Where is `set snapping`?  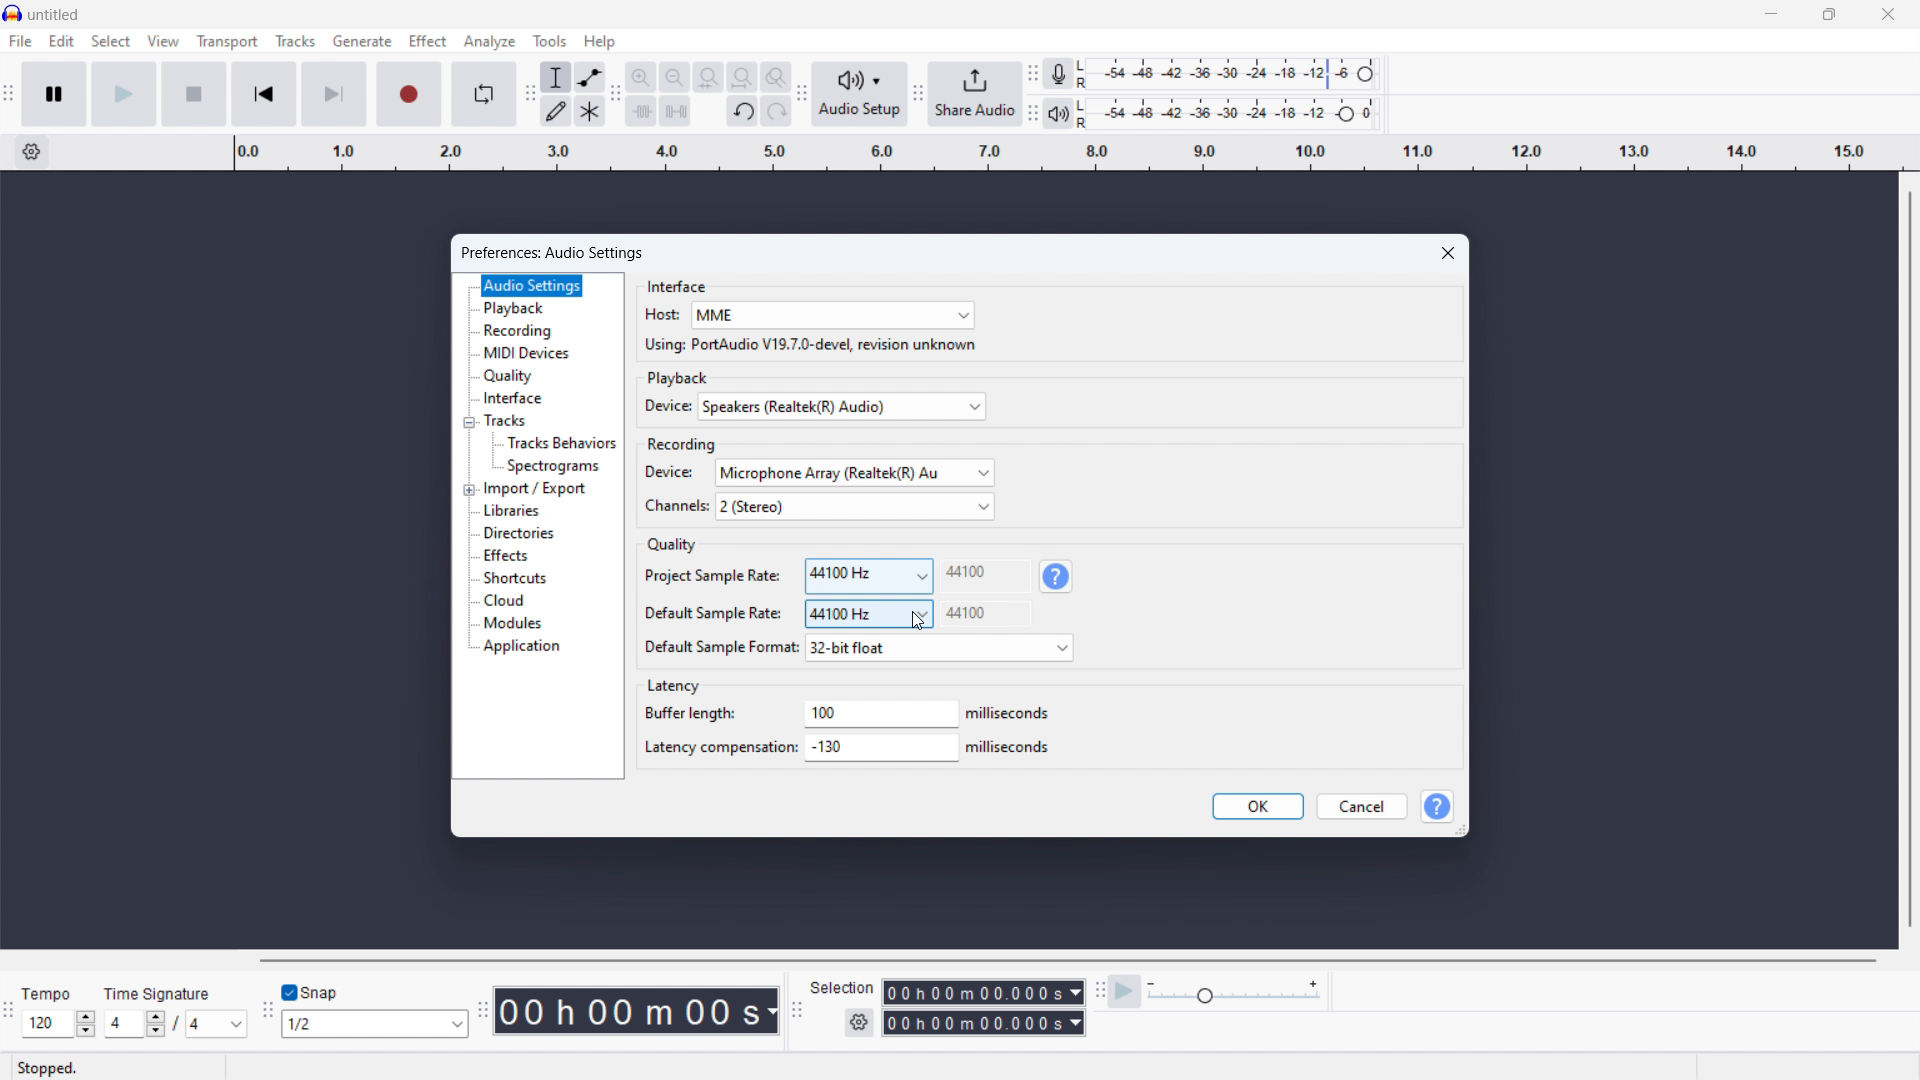 set snapping is located at coordinates (374, 1023).